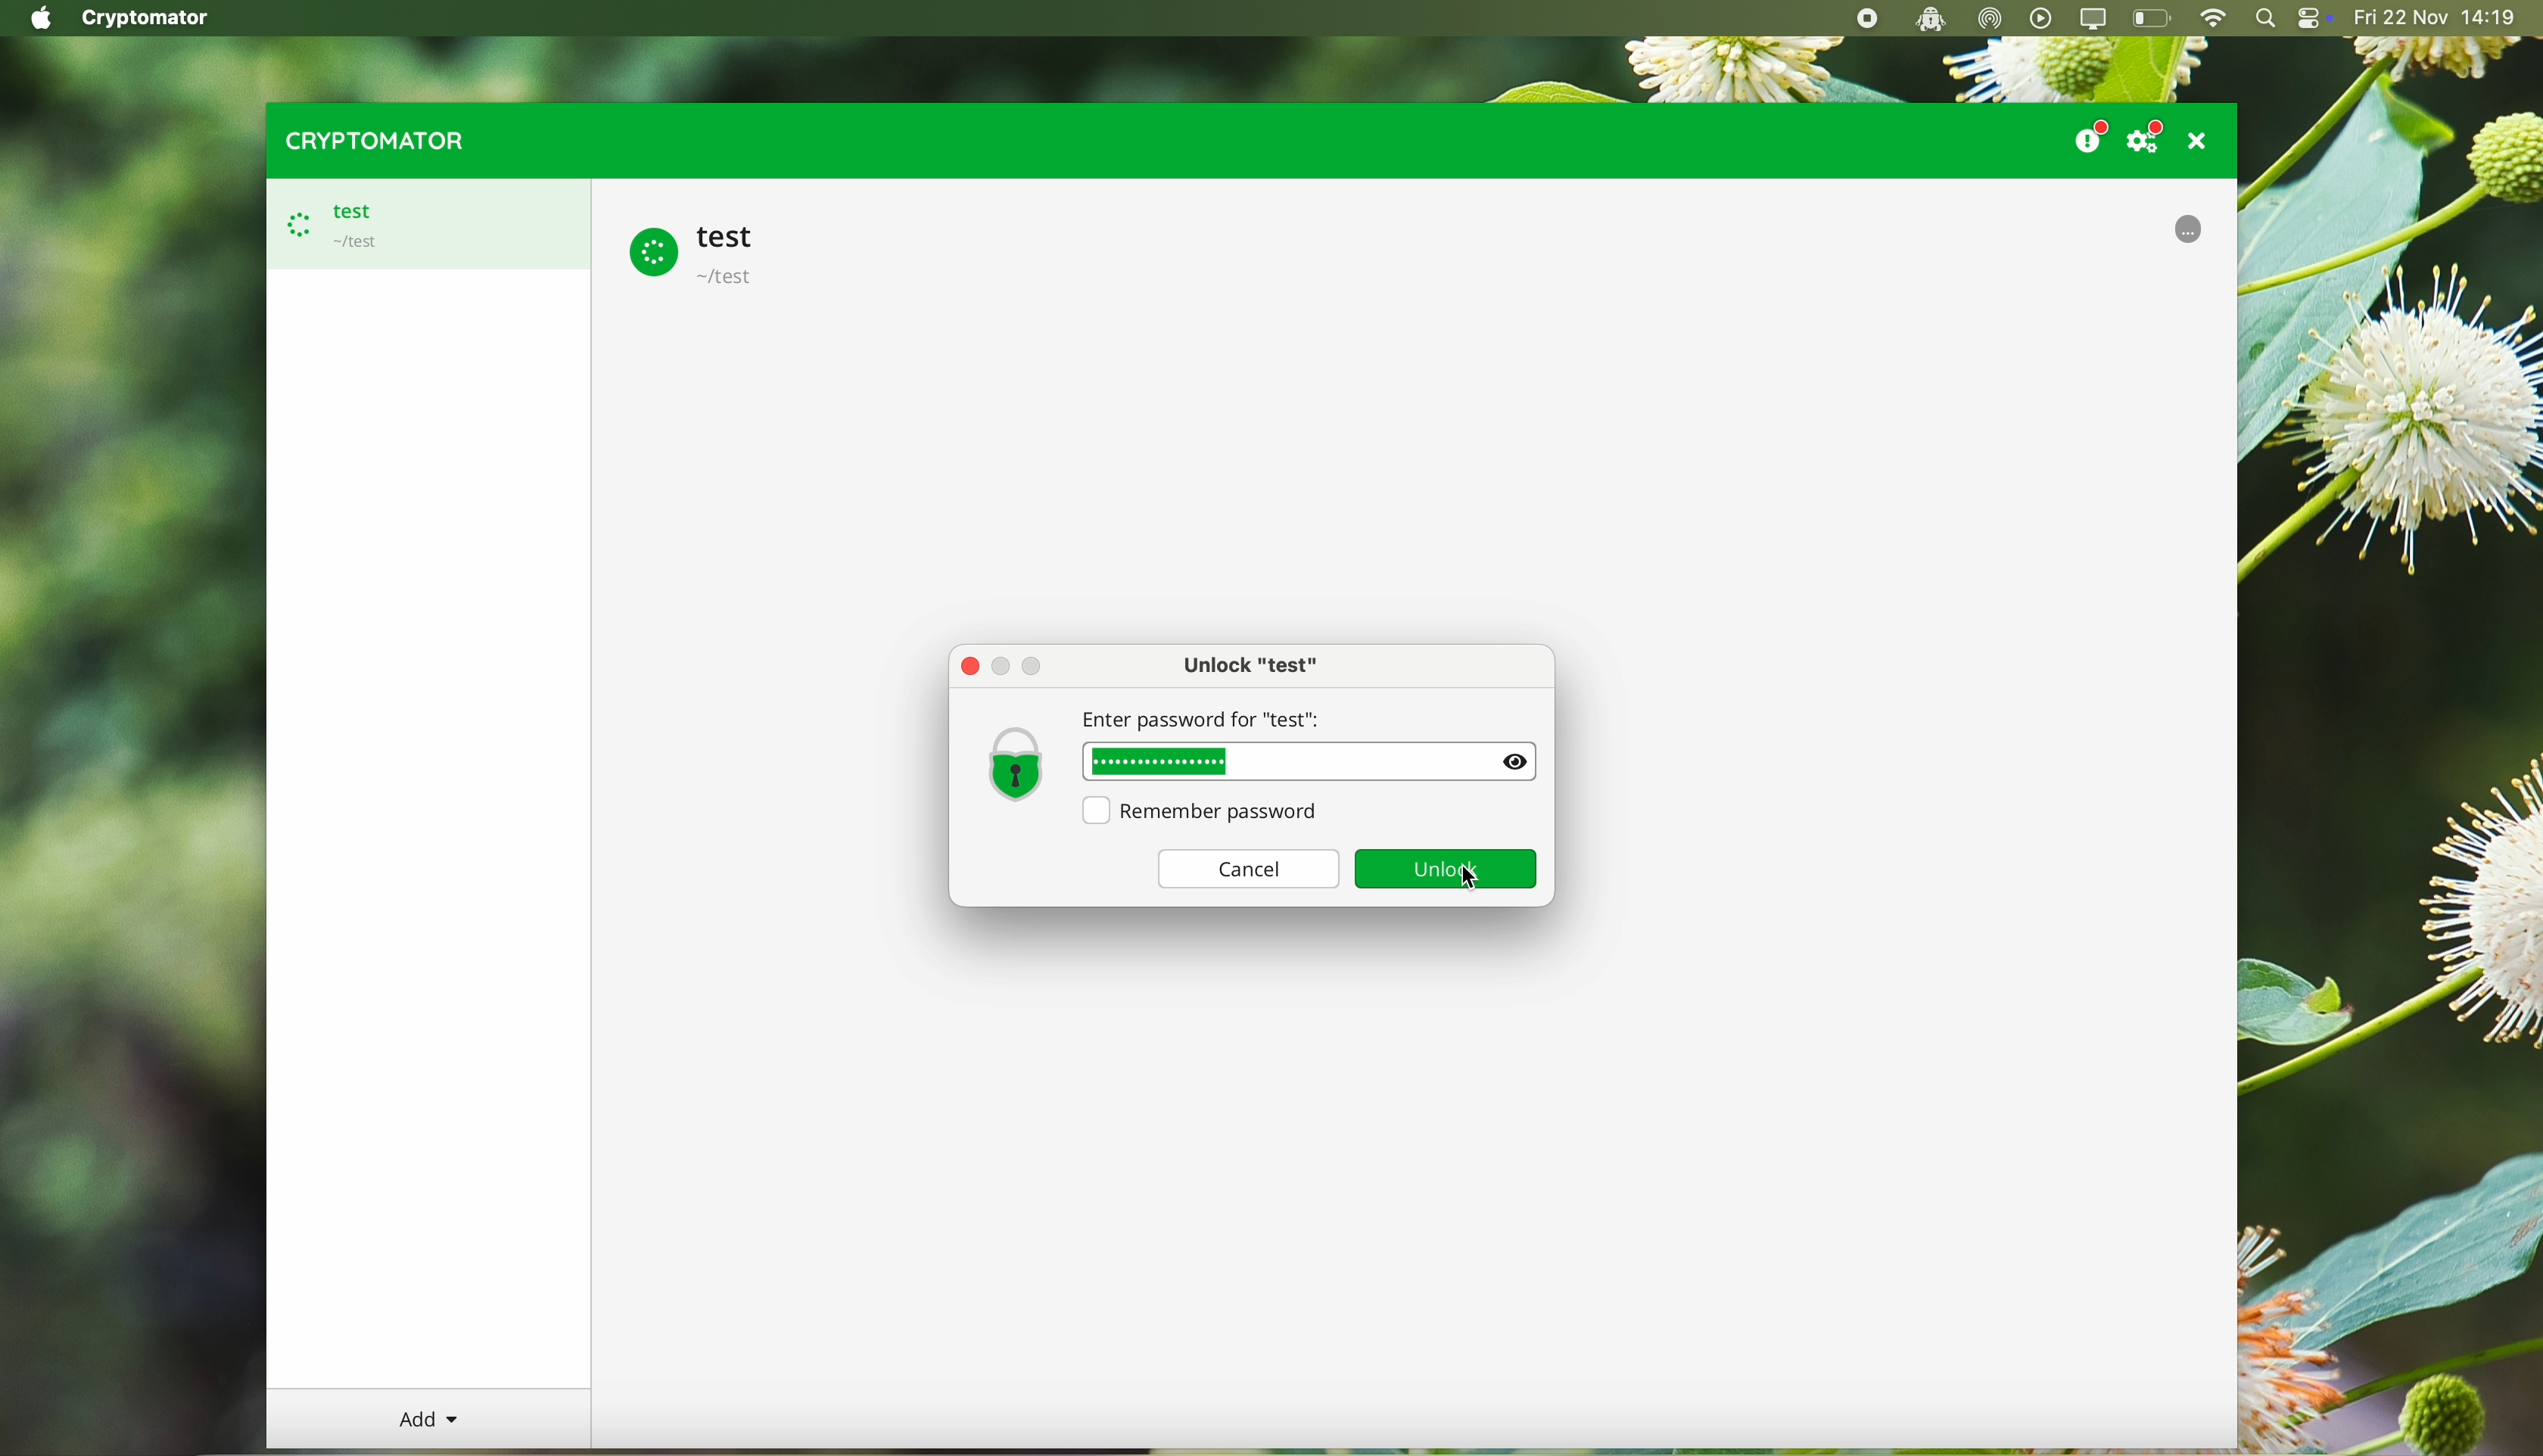 This screenshot has width=2543, height=1456. What do you see at coordinates (1473, 878) in the screenshot?
I see `click on unlock button` at bounding box center [1473, 878].